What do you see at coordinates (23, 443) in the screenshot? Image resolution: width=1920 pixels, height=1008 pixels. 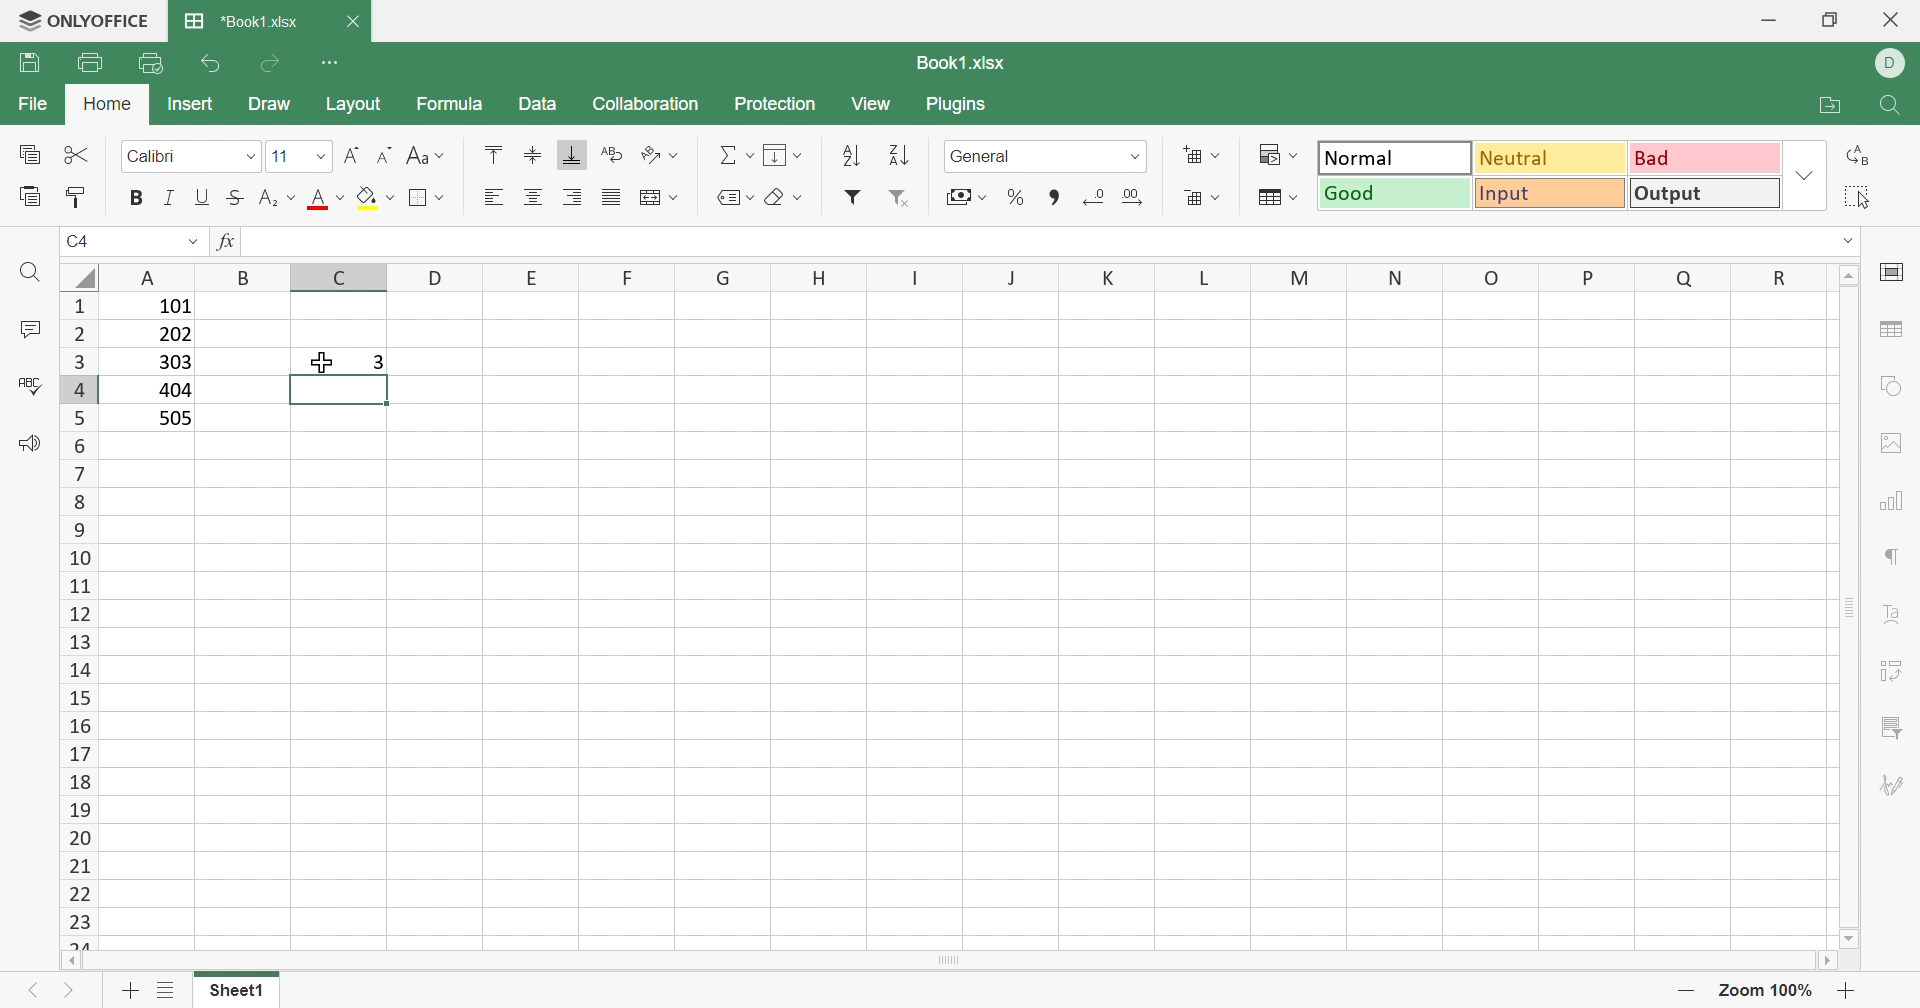 I see `Feedback and support` at bounding box center [23, 443].